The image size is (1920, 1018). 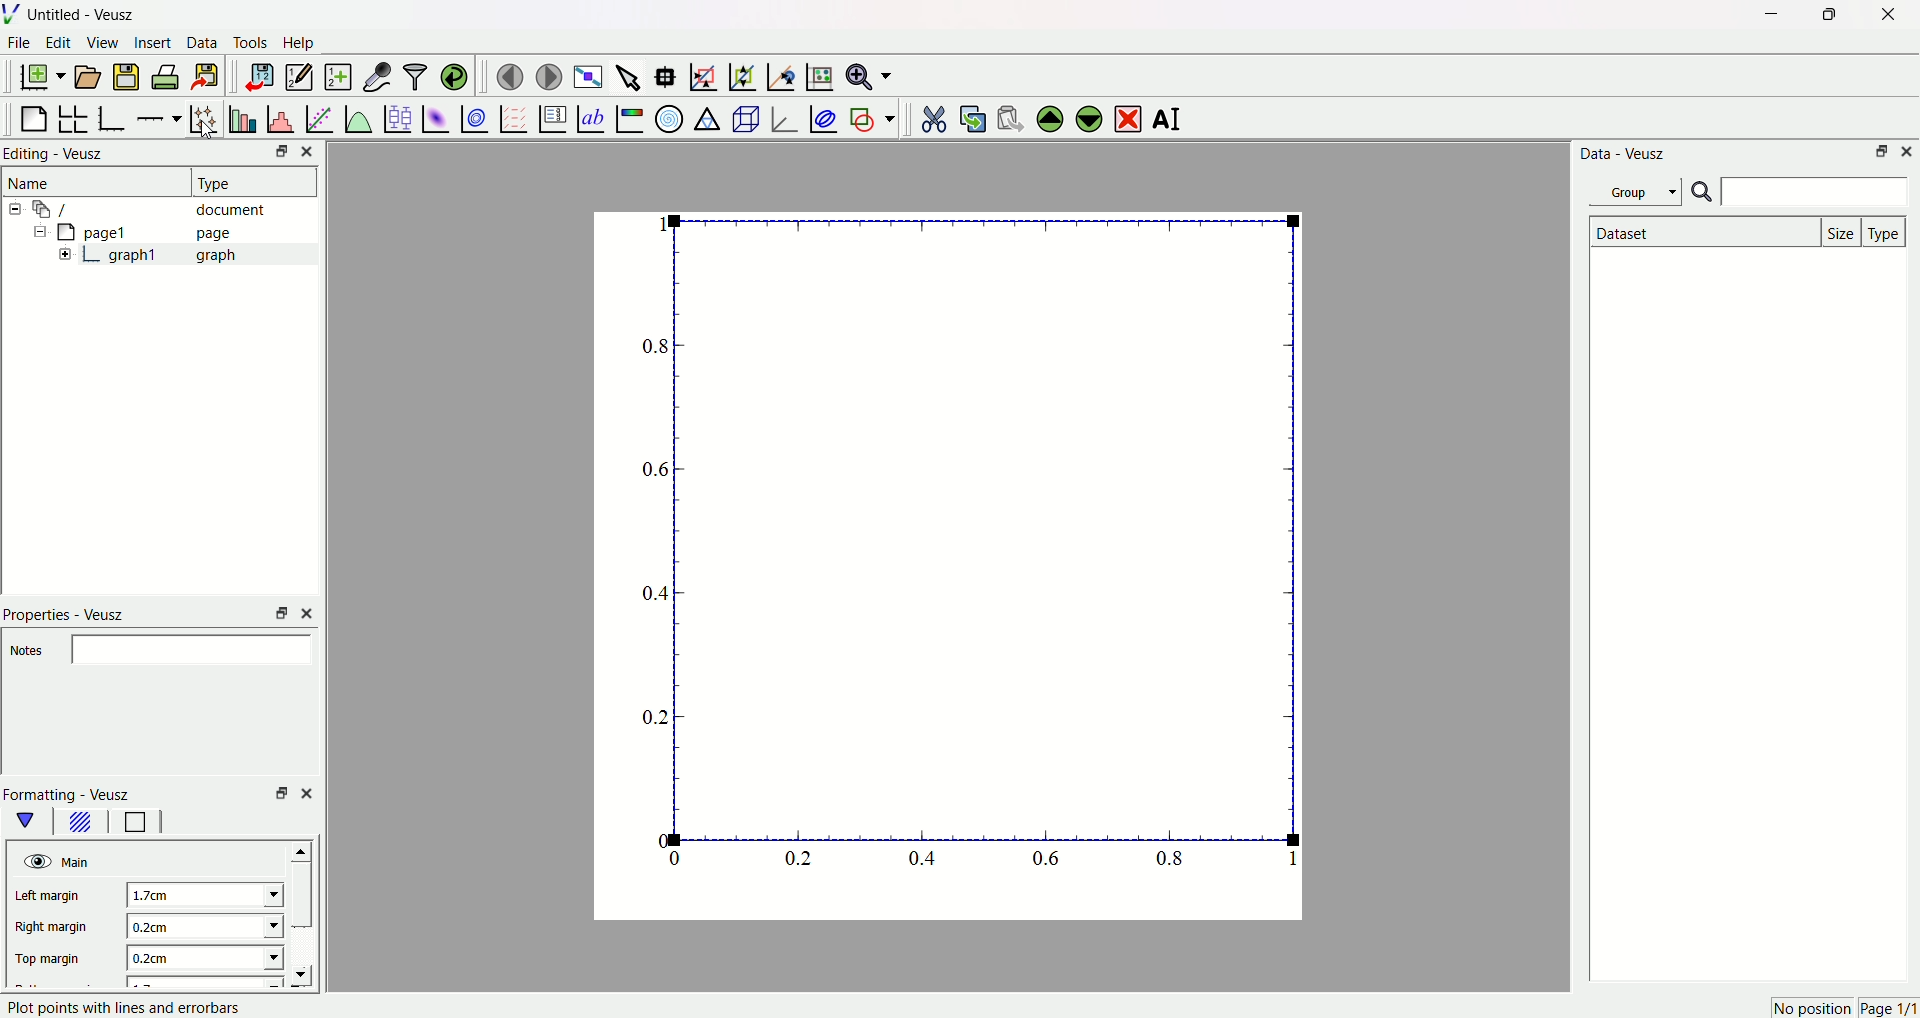 What do you see at coordinates (298, 79) in the screenshot?
I see `edit and entry new datasets` at bounding box center [298, 79].